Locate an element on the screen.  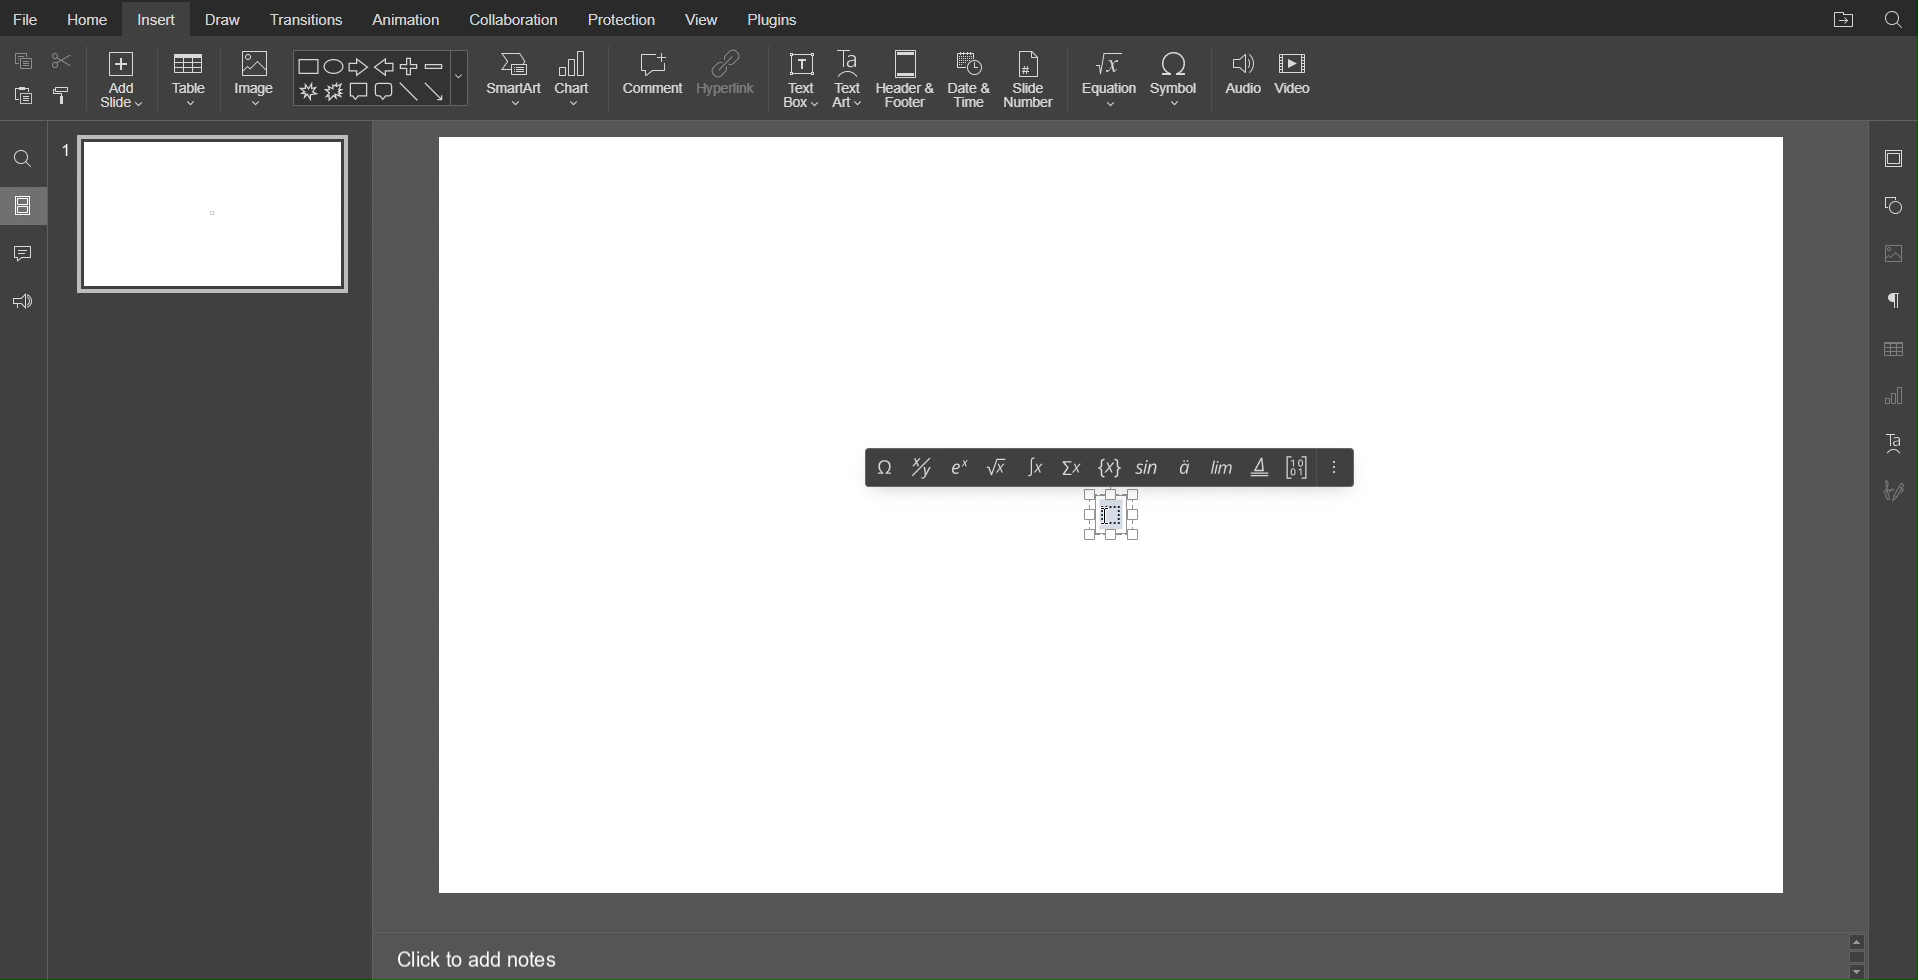
Audio is located at coordinates (1244, 79).